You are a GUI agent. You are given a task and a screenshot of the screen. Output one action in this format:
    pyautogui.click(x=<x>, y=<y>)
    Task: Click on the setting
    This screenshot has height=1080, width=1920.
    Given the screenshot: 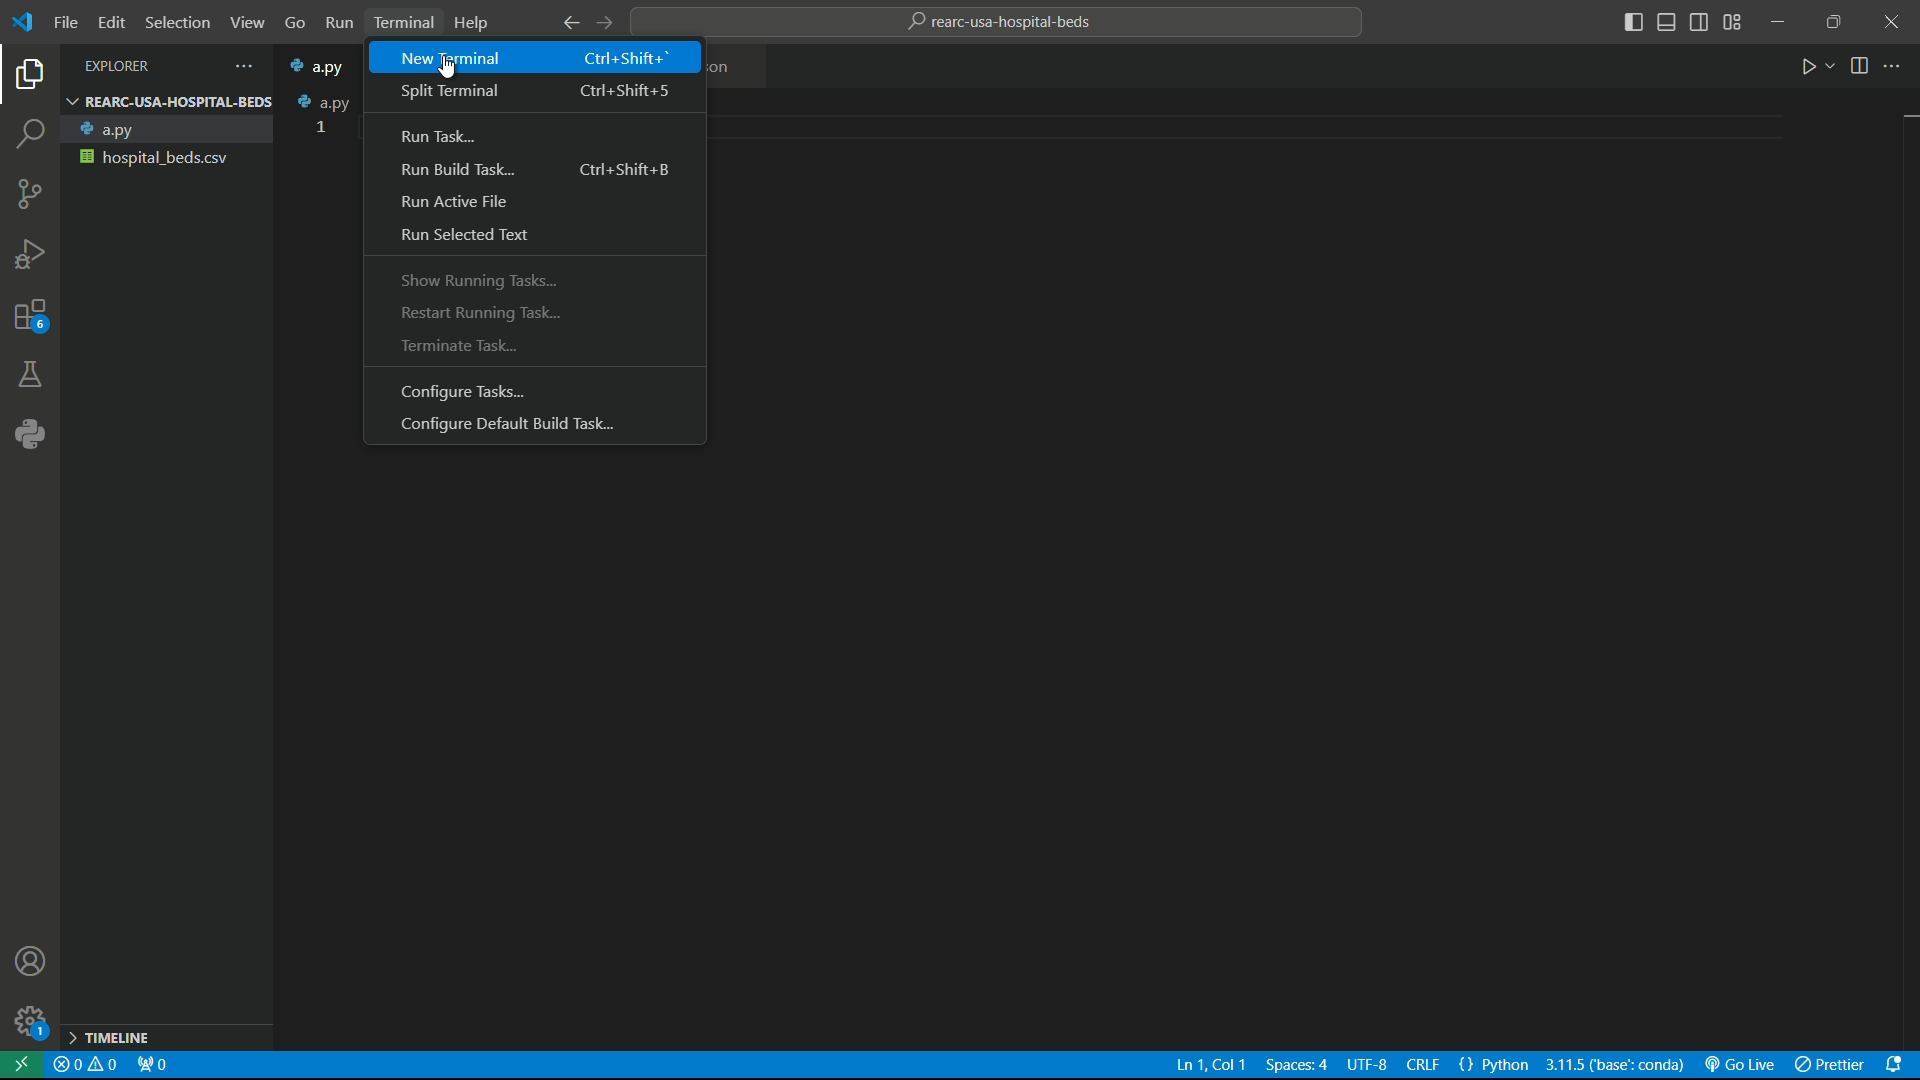 What is the action you would take?
    pyautogui.click(x=28, y=1020)
    